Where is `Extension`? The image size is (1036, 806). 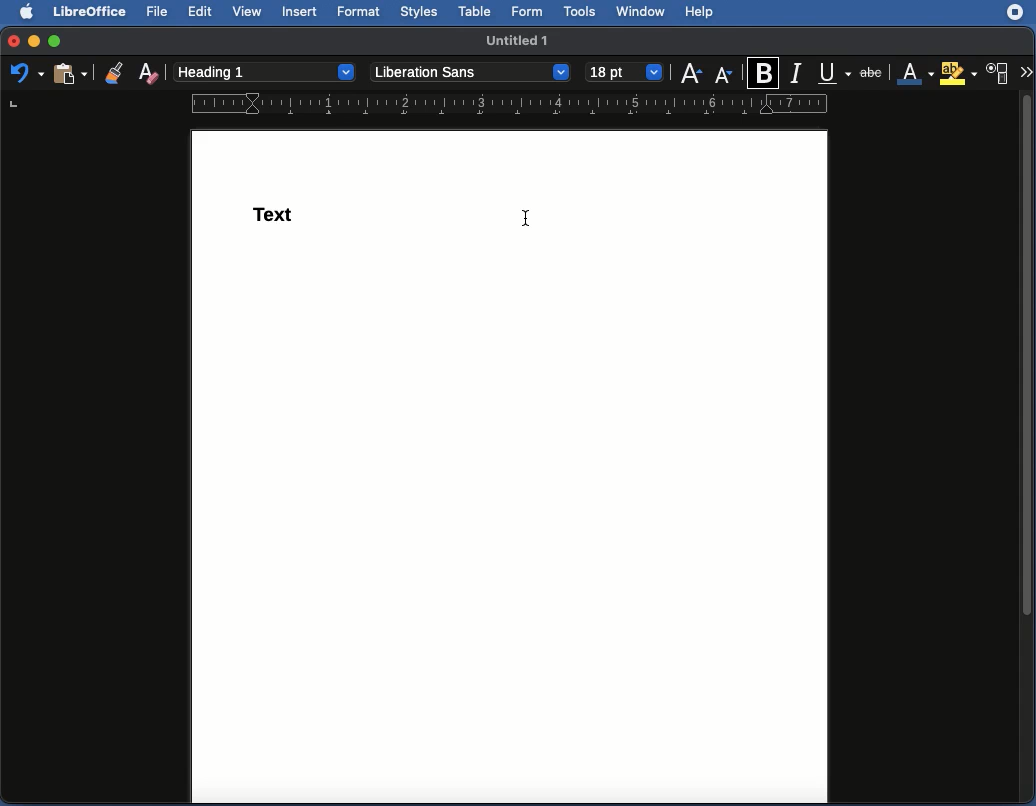
Extension is located at coordinates (1015, 13).